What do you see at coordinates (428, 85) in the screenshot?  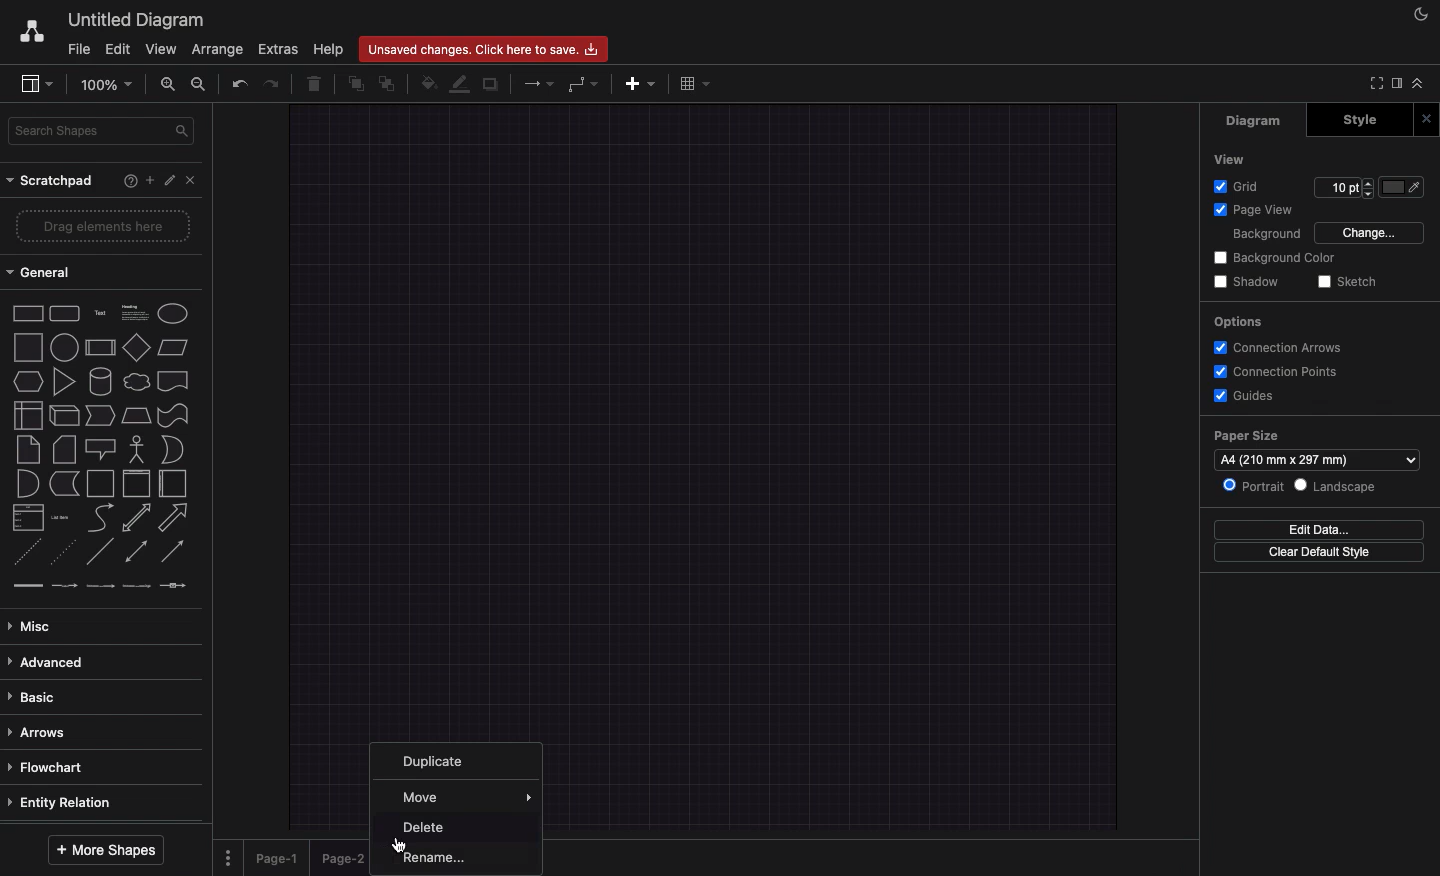 I see `Fill color` at bounding box center [428, 85].